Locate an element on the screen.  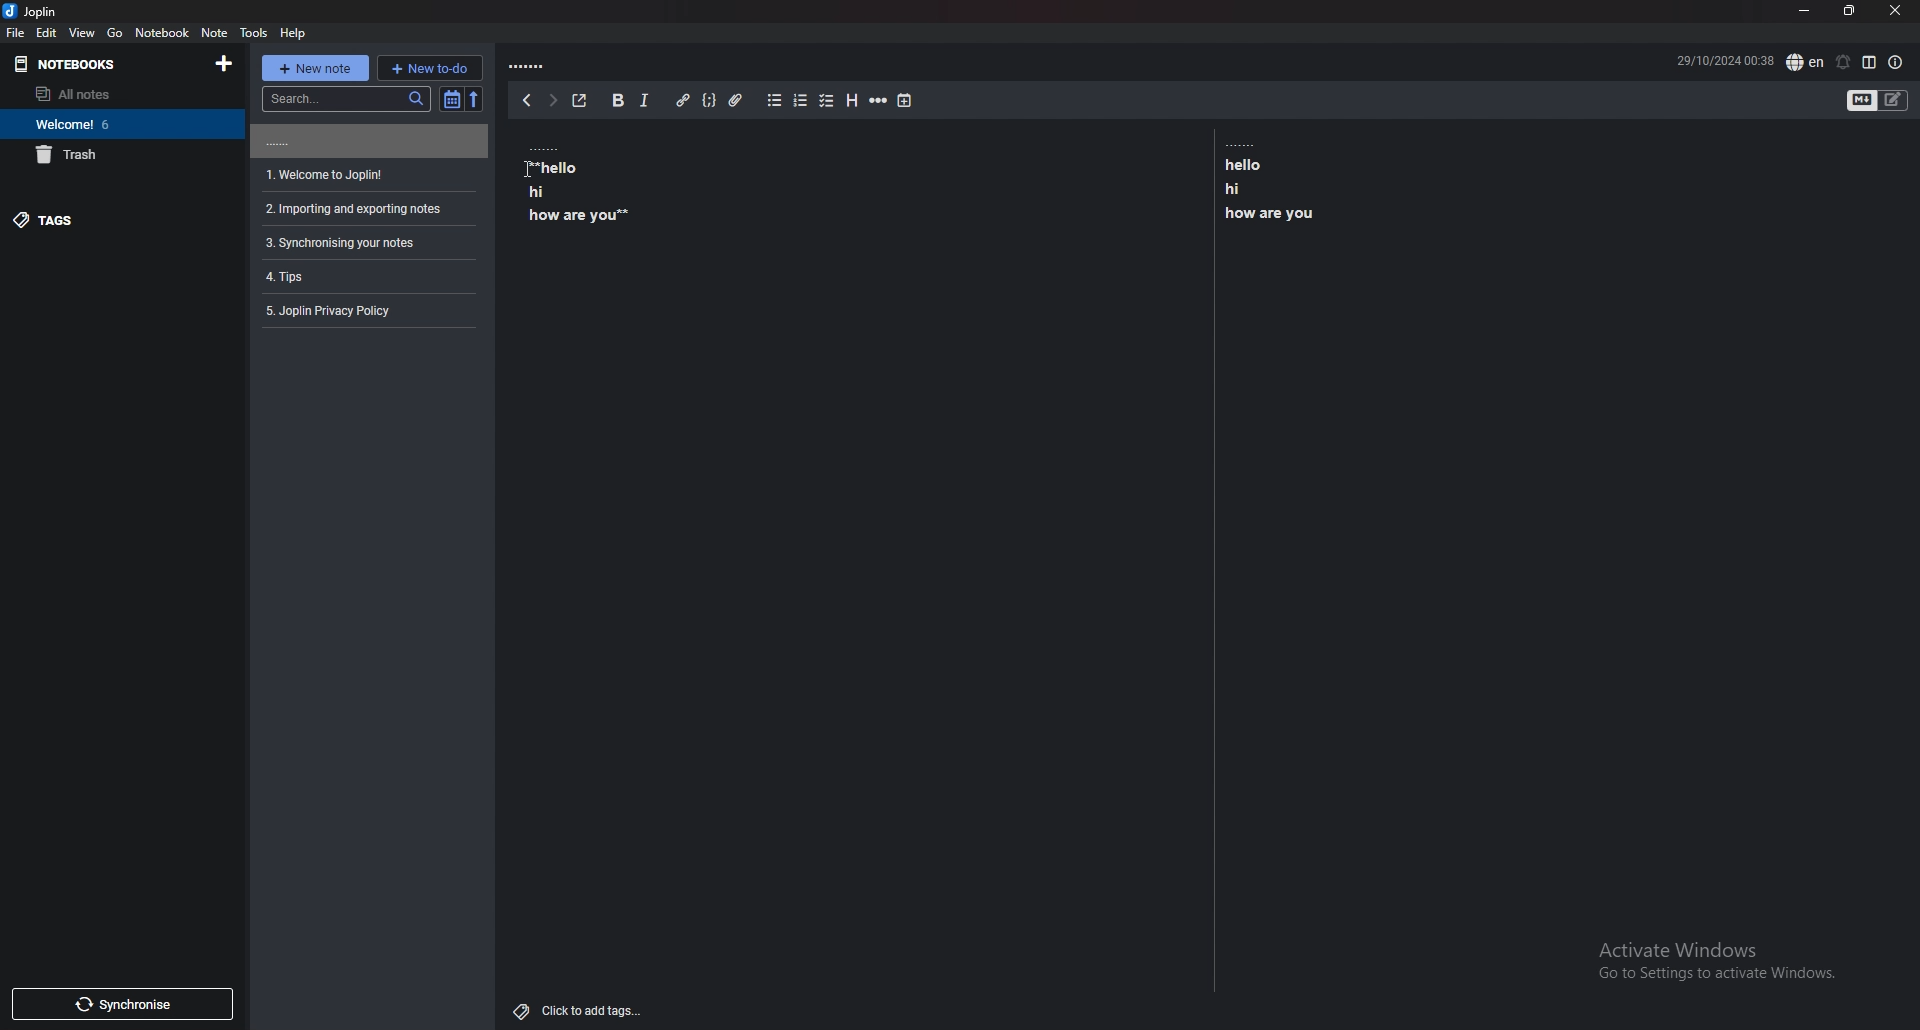
file is located at coordinates (17, 33).